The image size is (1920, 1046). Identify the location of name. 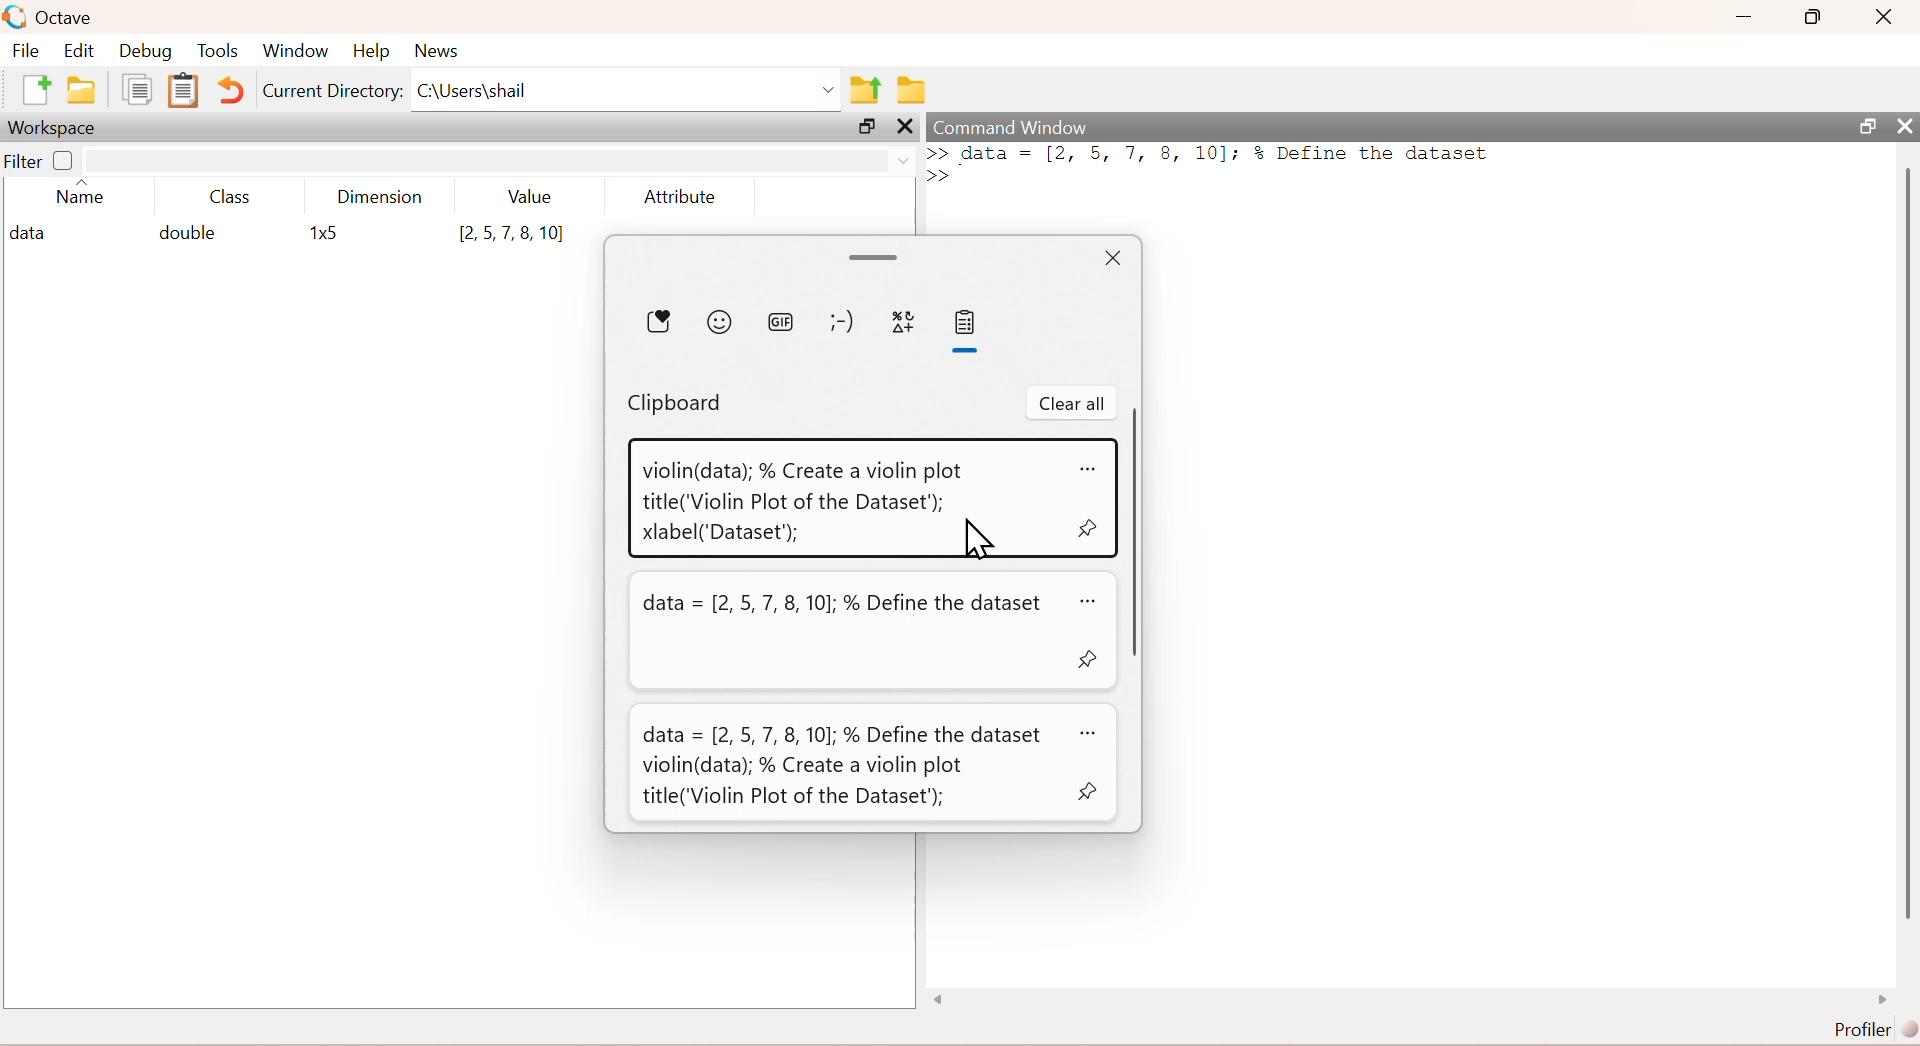
(81, 196).